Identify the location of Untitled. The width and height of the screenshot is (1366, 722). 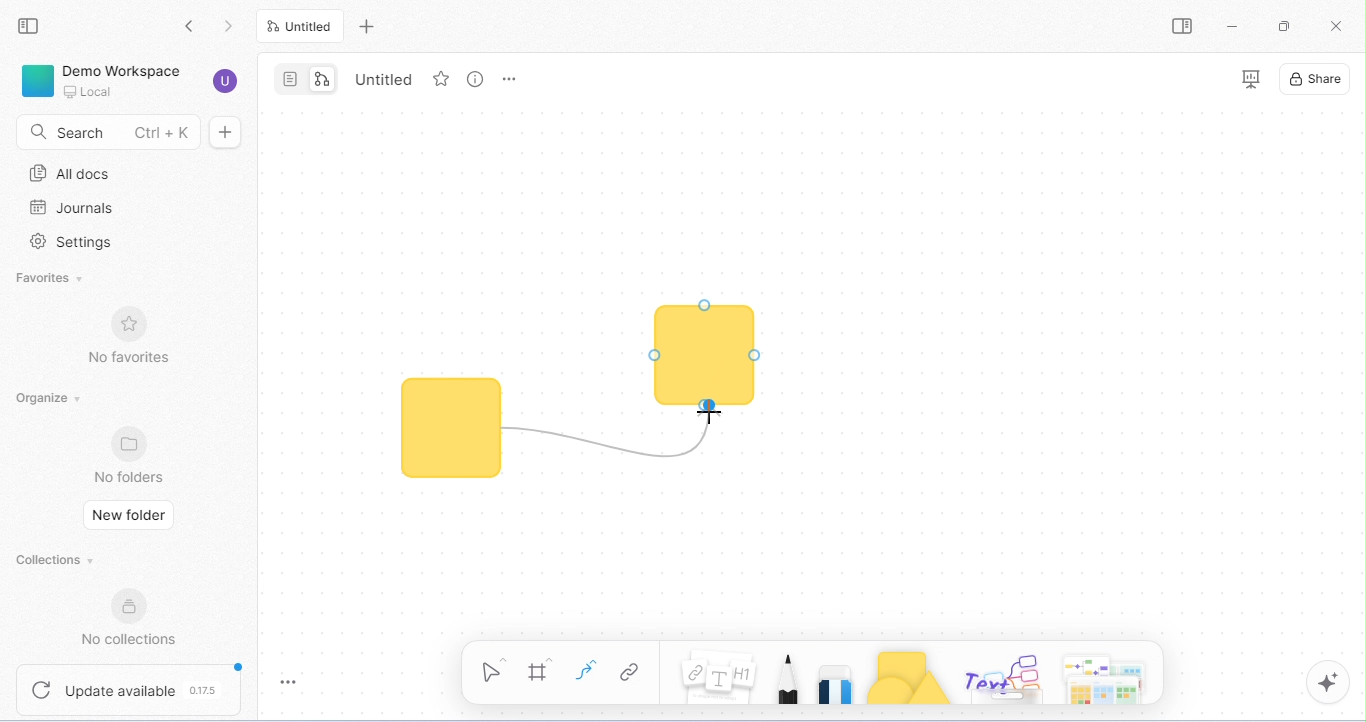
(386, 80).